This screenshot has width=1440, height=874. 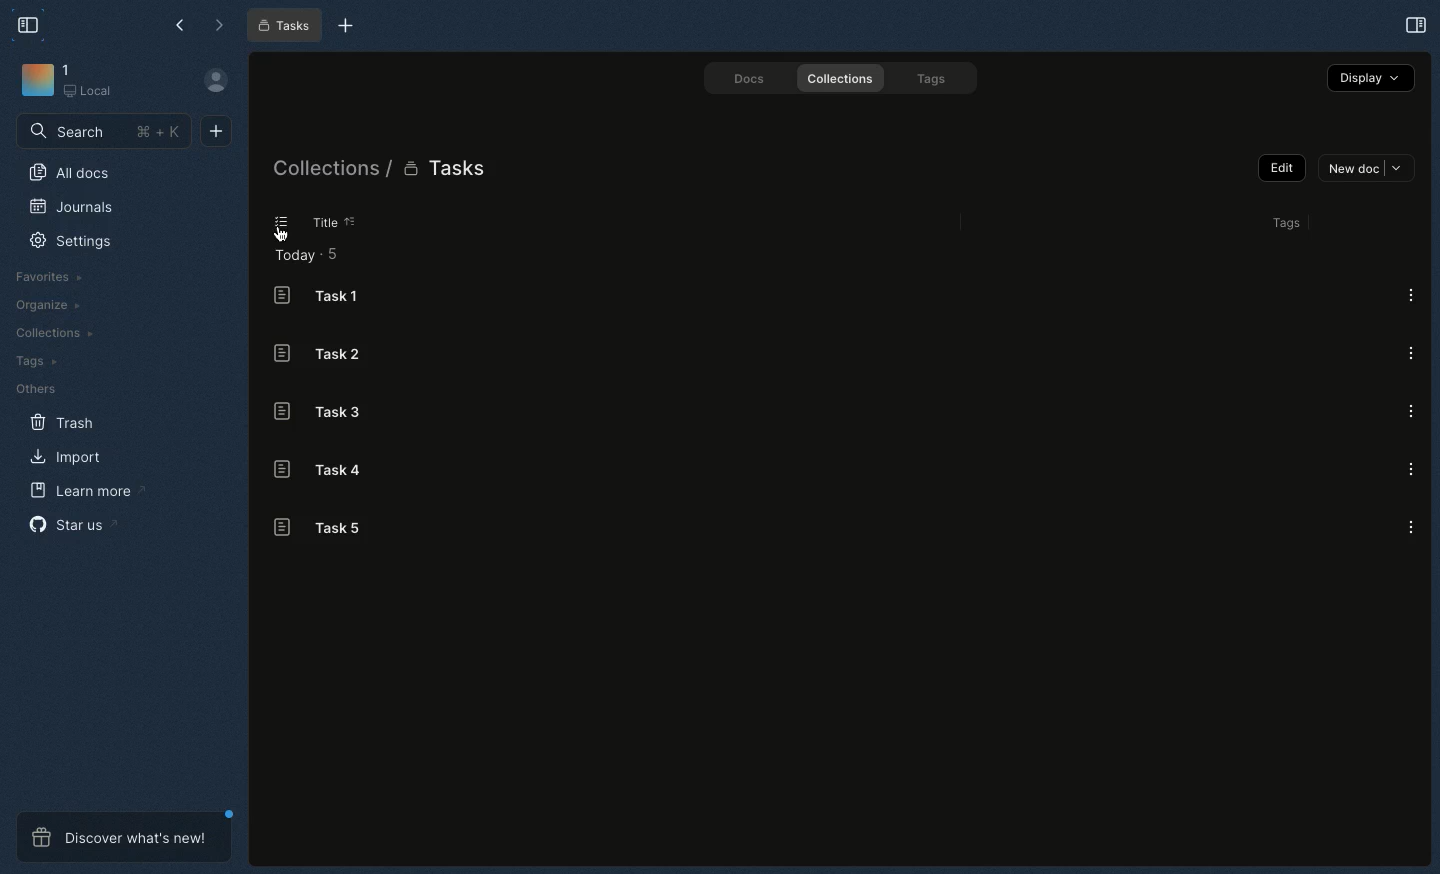 I want to click on List view, so click(x=268, y=224).